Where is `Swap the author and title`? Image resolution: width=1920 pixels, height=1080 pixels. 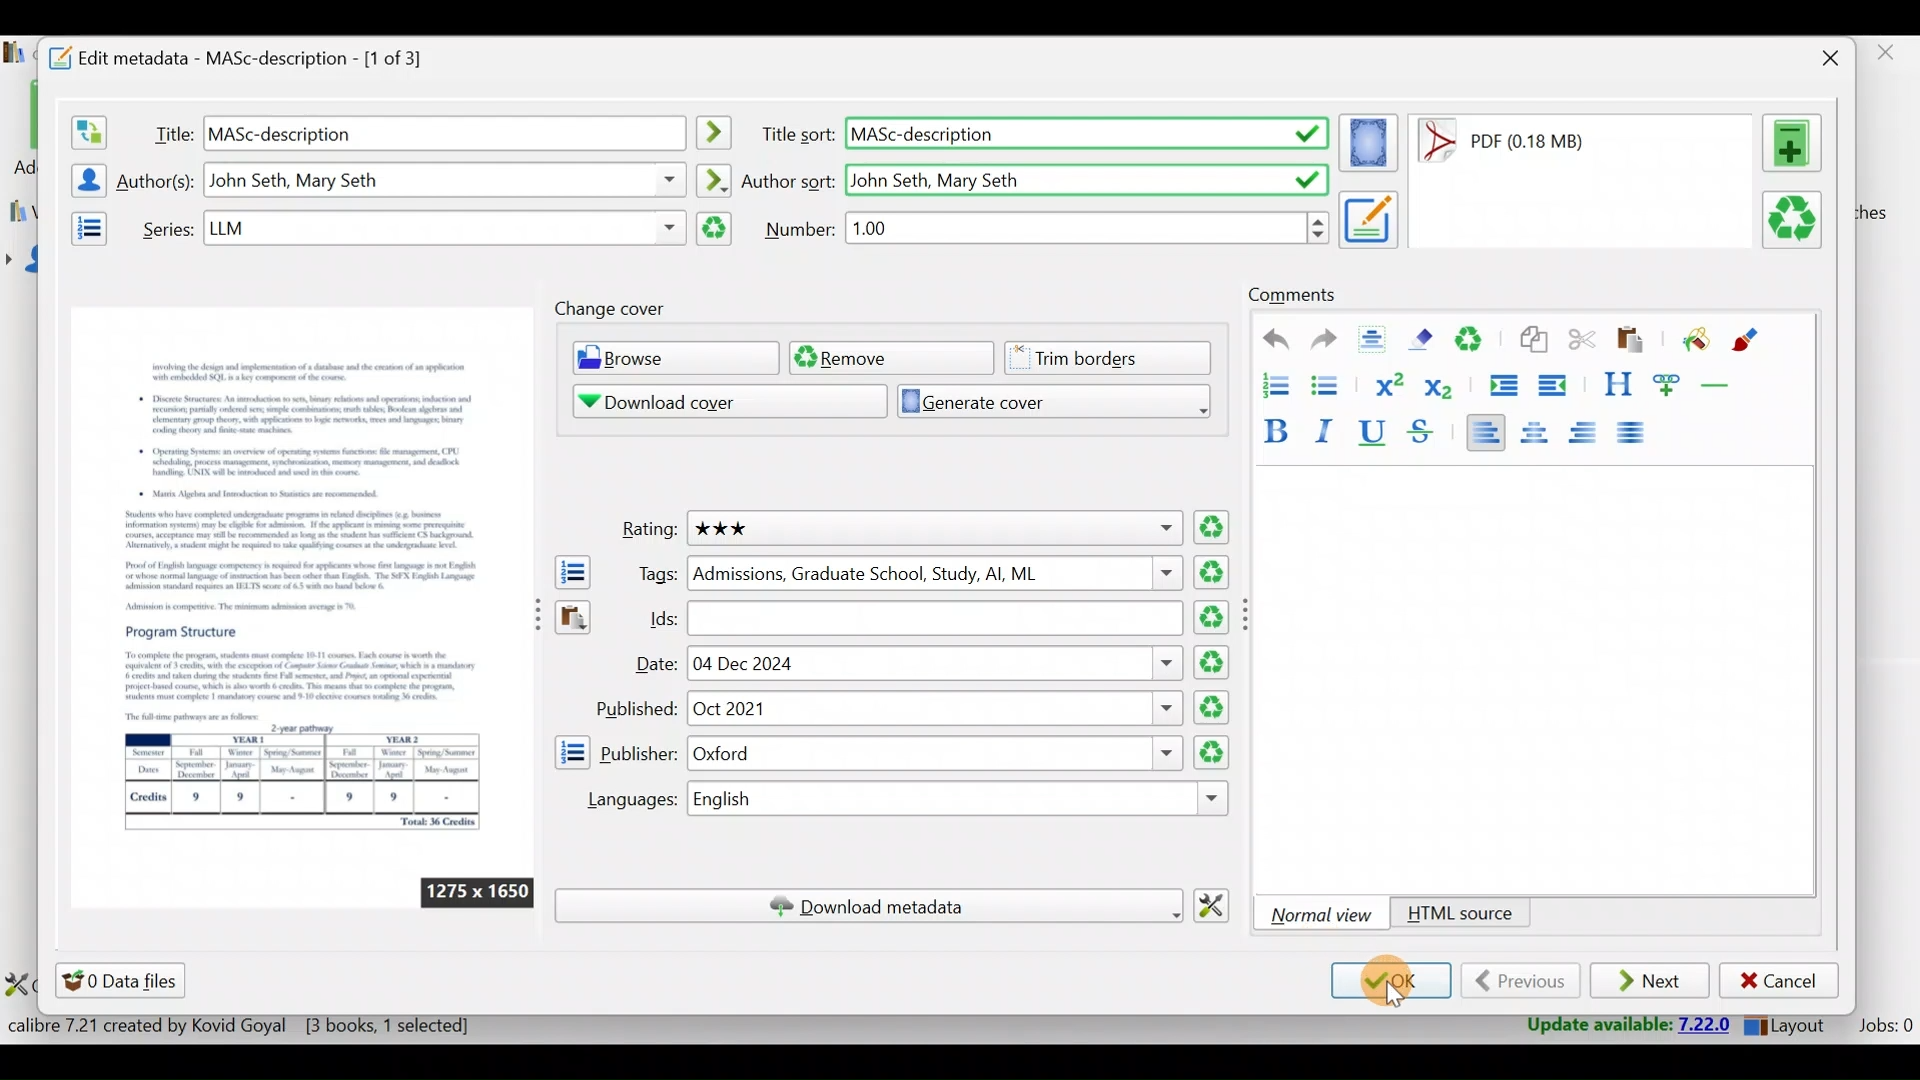
Swap the author and title is located at coordinates (87, 128).